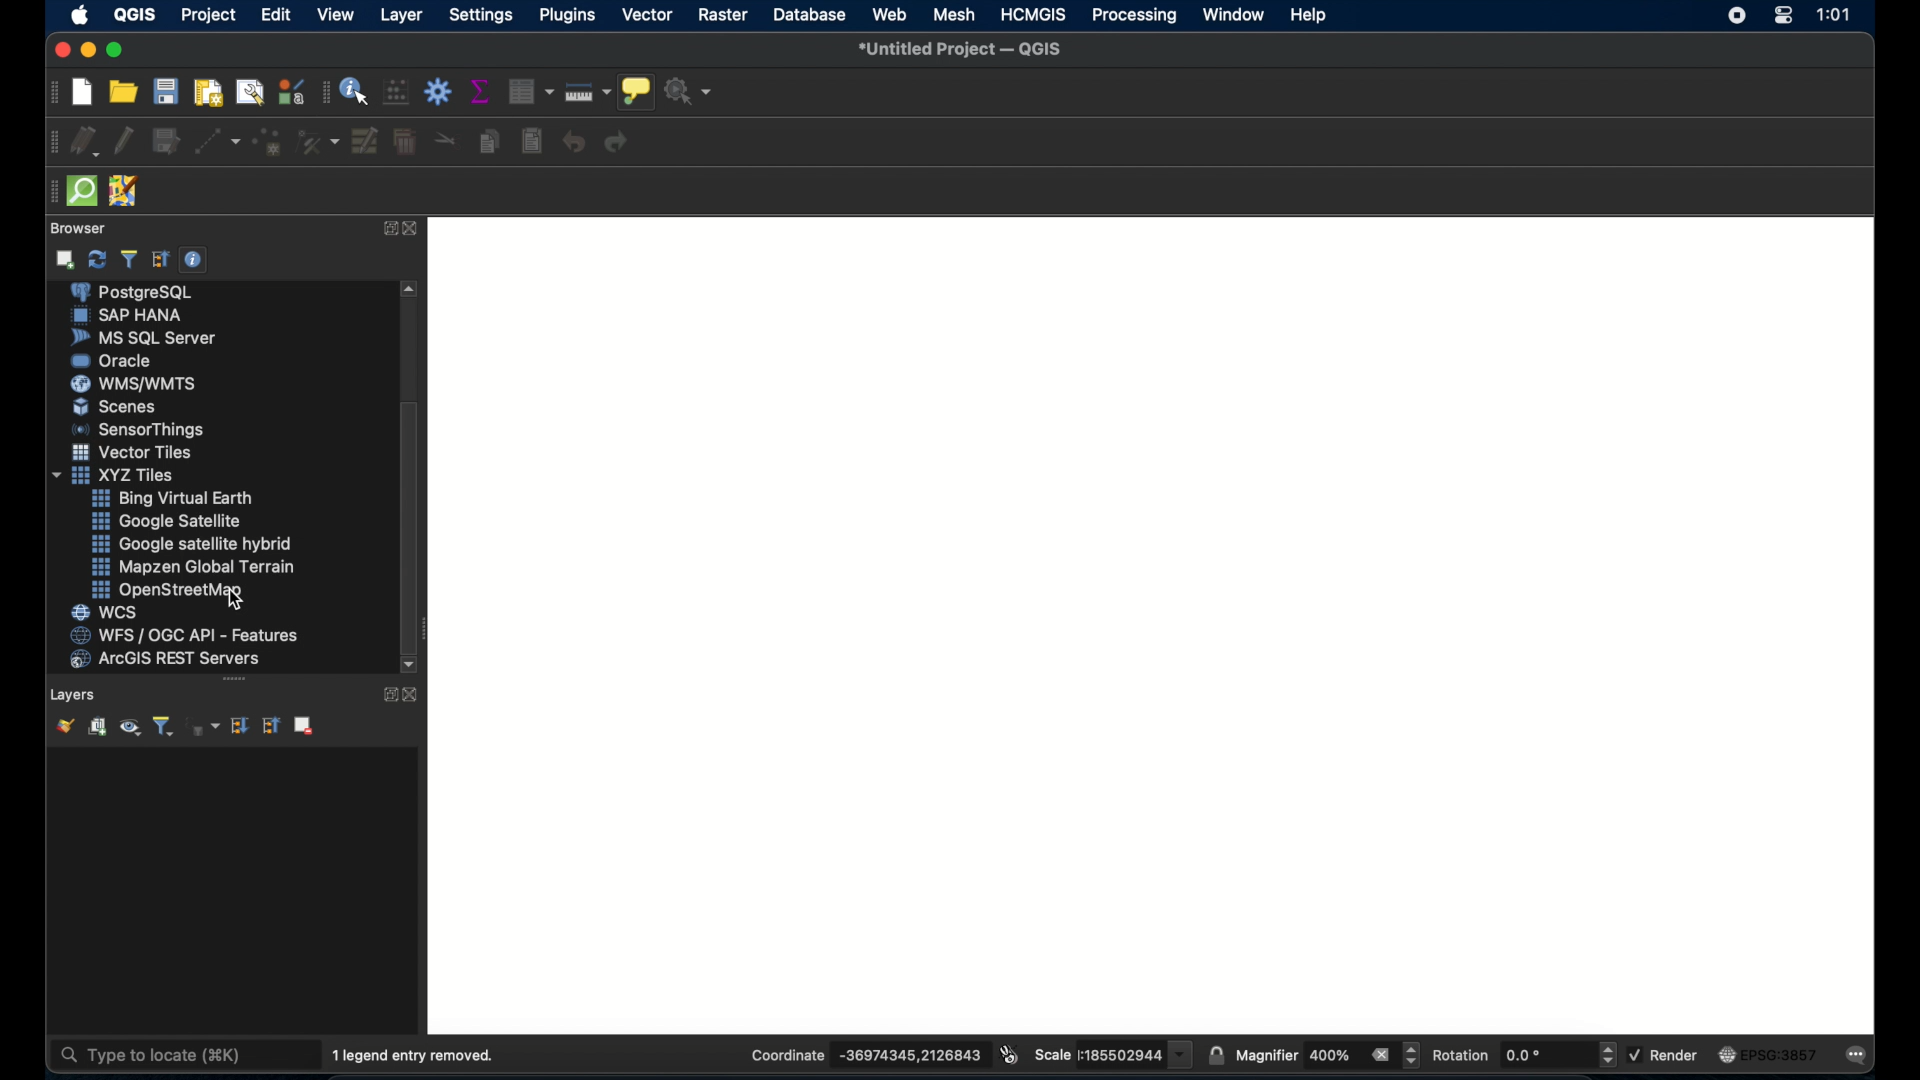 The height and width of the screenshot is (1080, 1920). What do you see at coordinates (127, 259) in the screenshot?
I see `filter browser` at bounding box center [127, 259].